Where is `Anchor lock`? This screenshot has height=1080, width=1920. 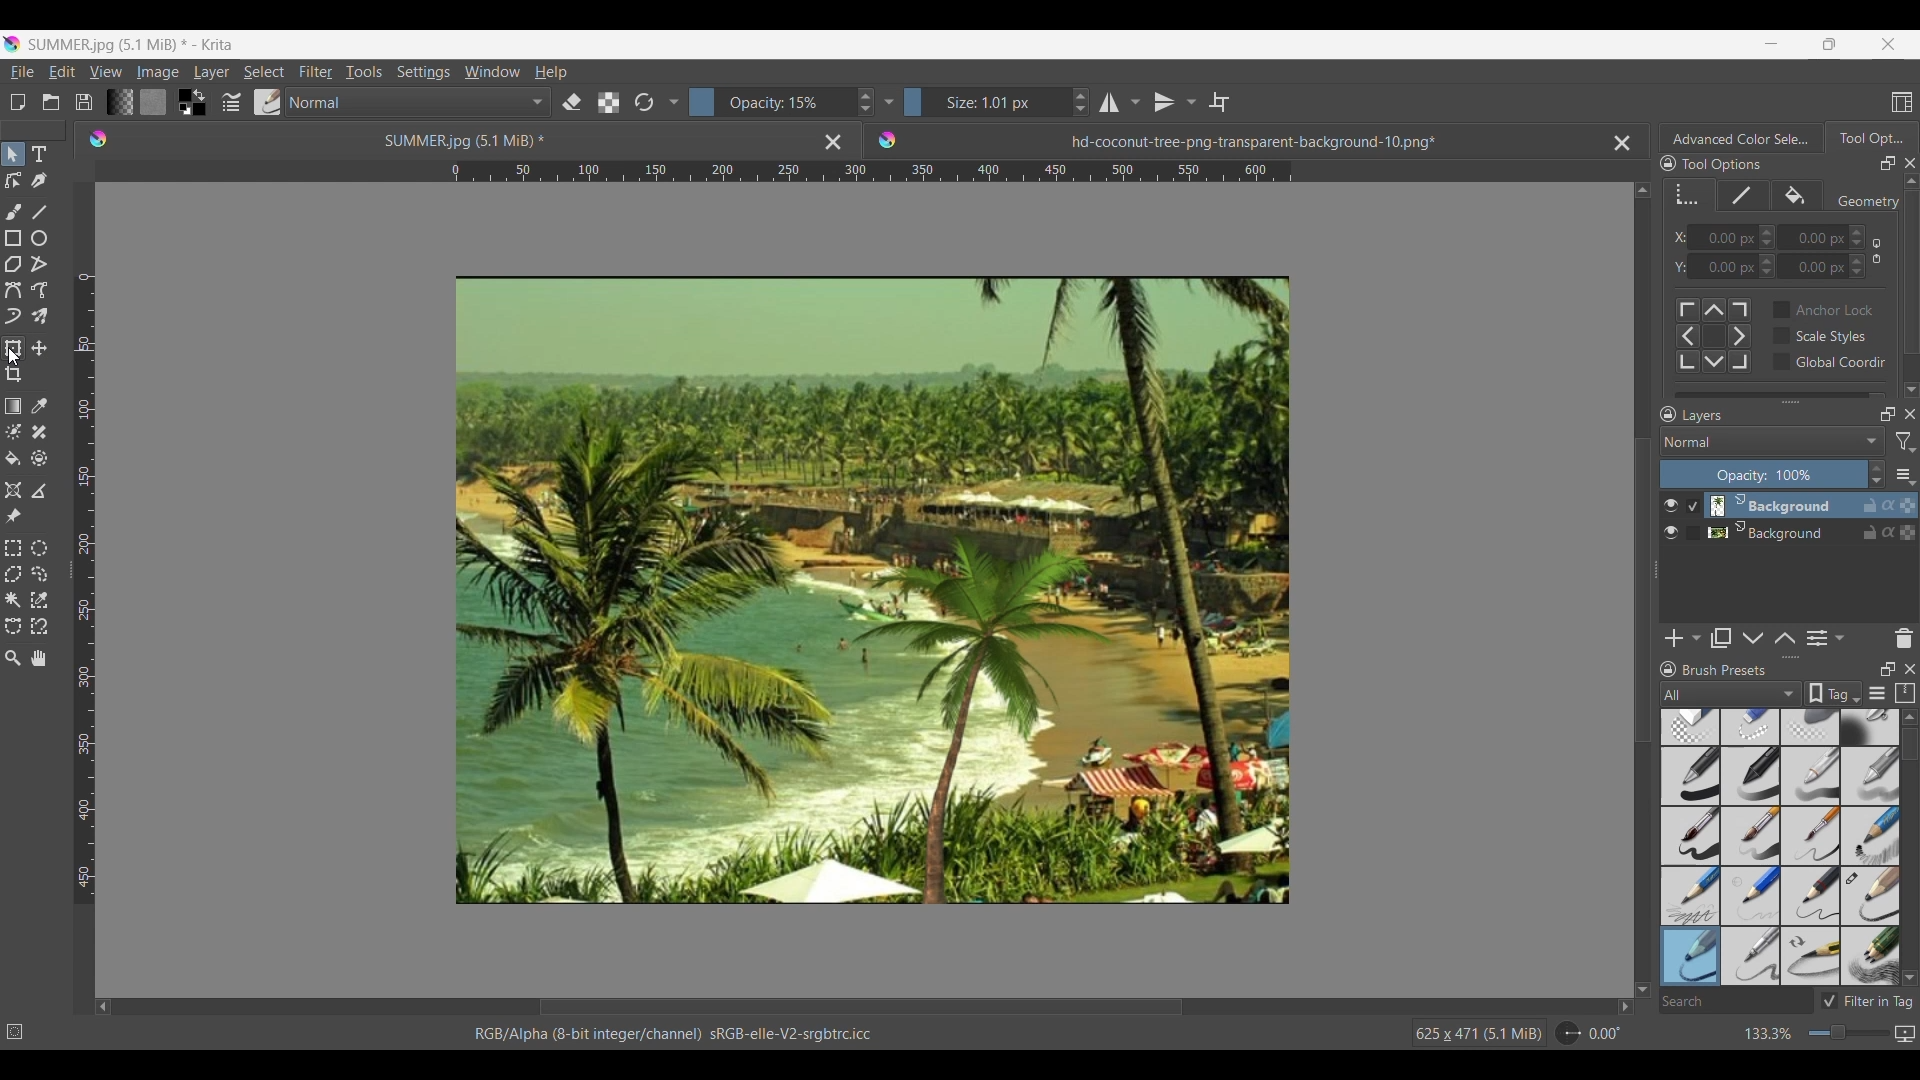 Anchor lock is located at coordinates (1823, 309).